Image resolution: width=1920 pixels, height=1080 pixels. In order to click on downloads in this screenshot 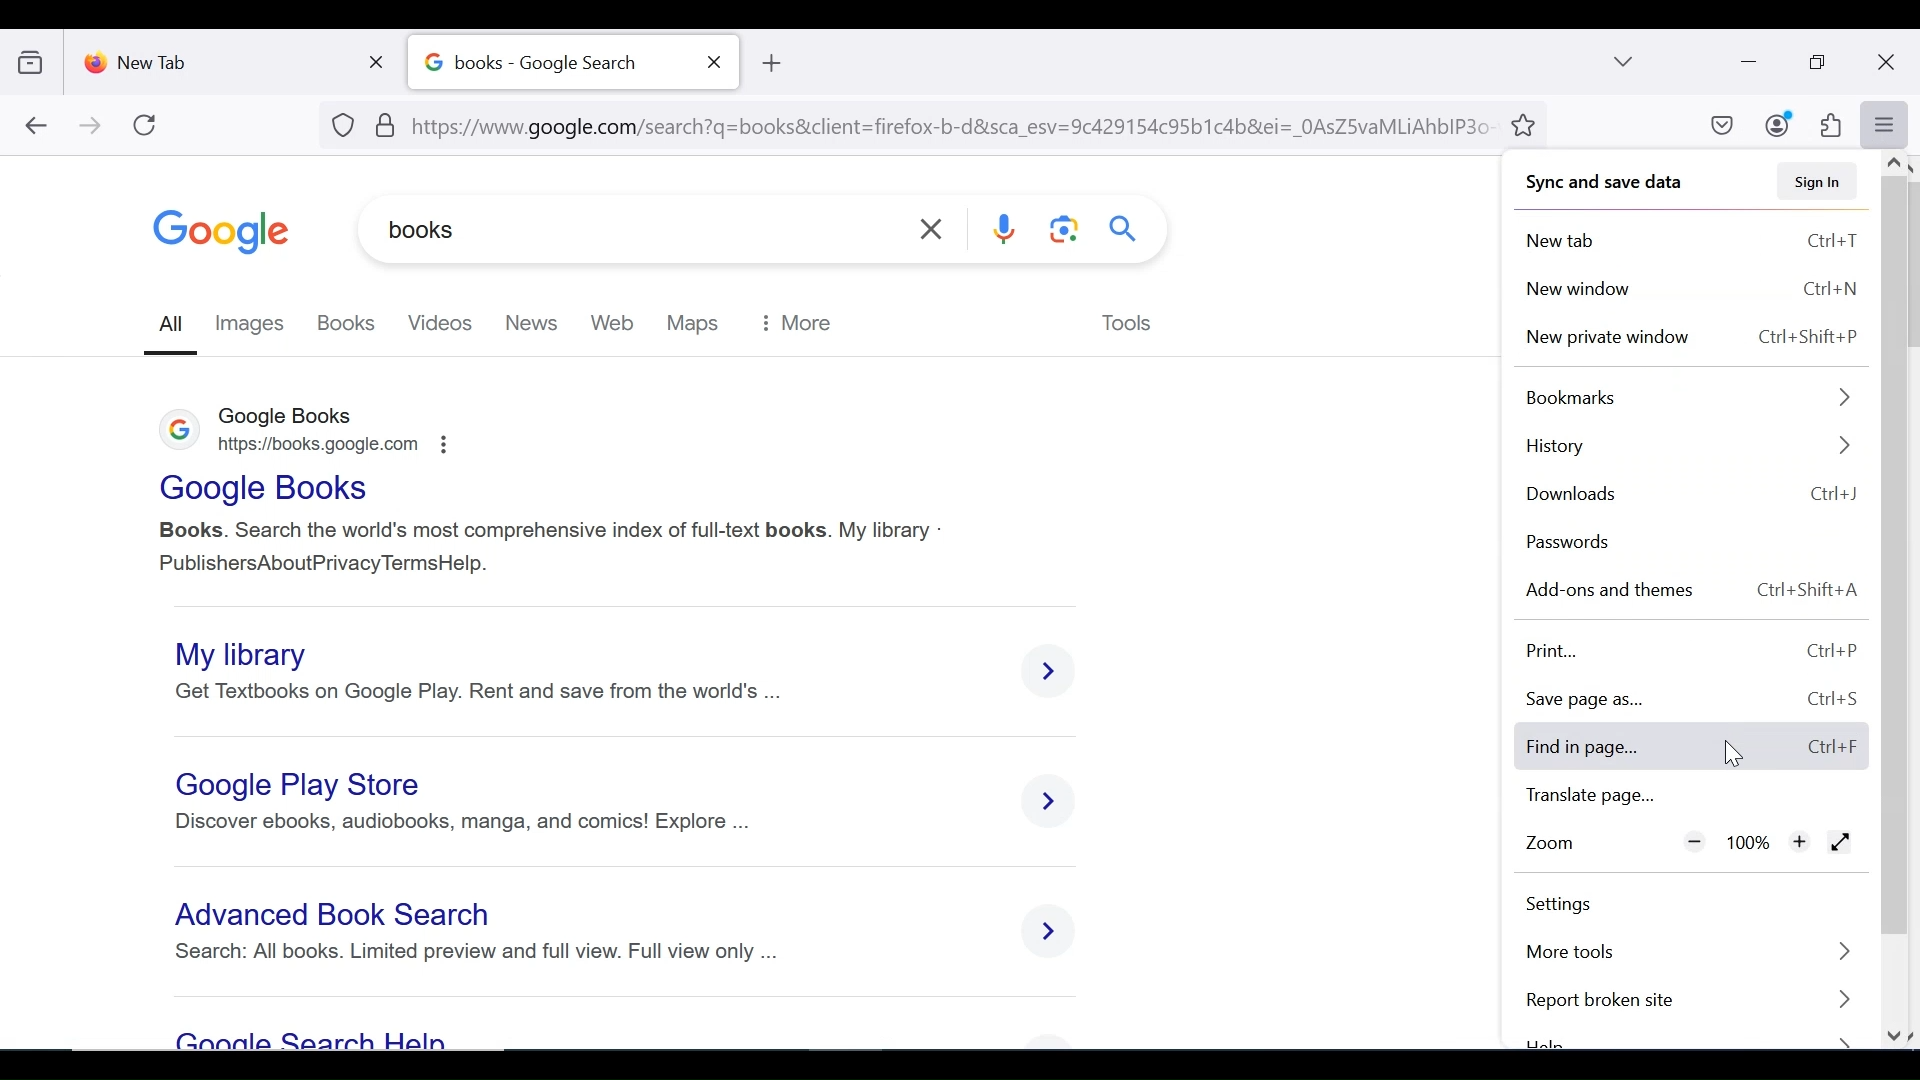, I will do `click(1689, 492)`.